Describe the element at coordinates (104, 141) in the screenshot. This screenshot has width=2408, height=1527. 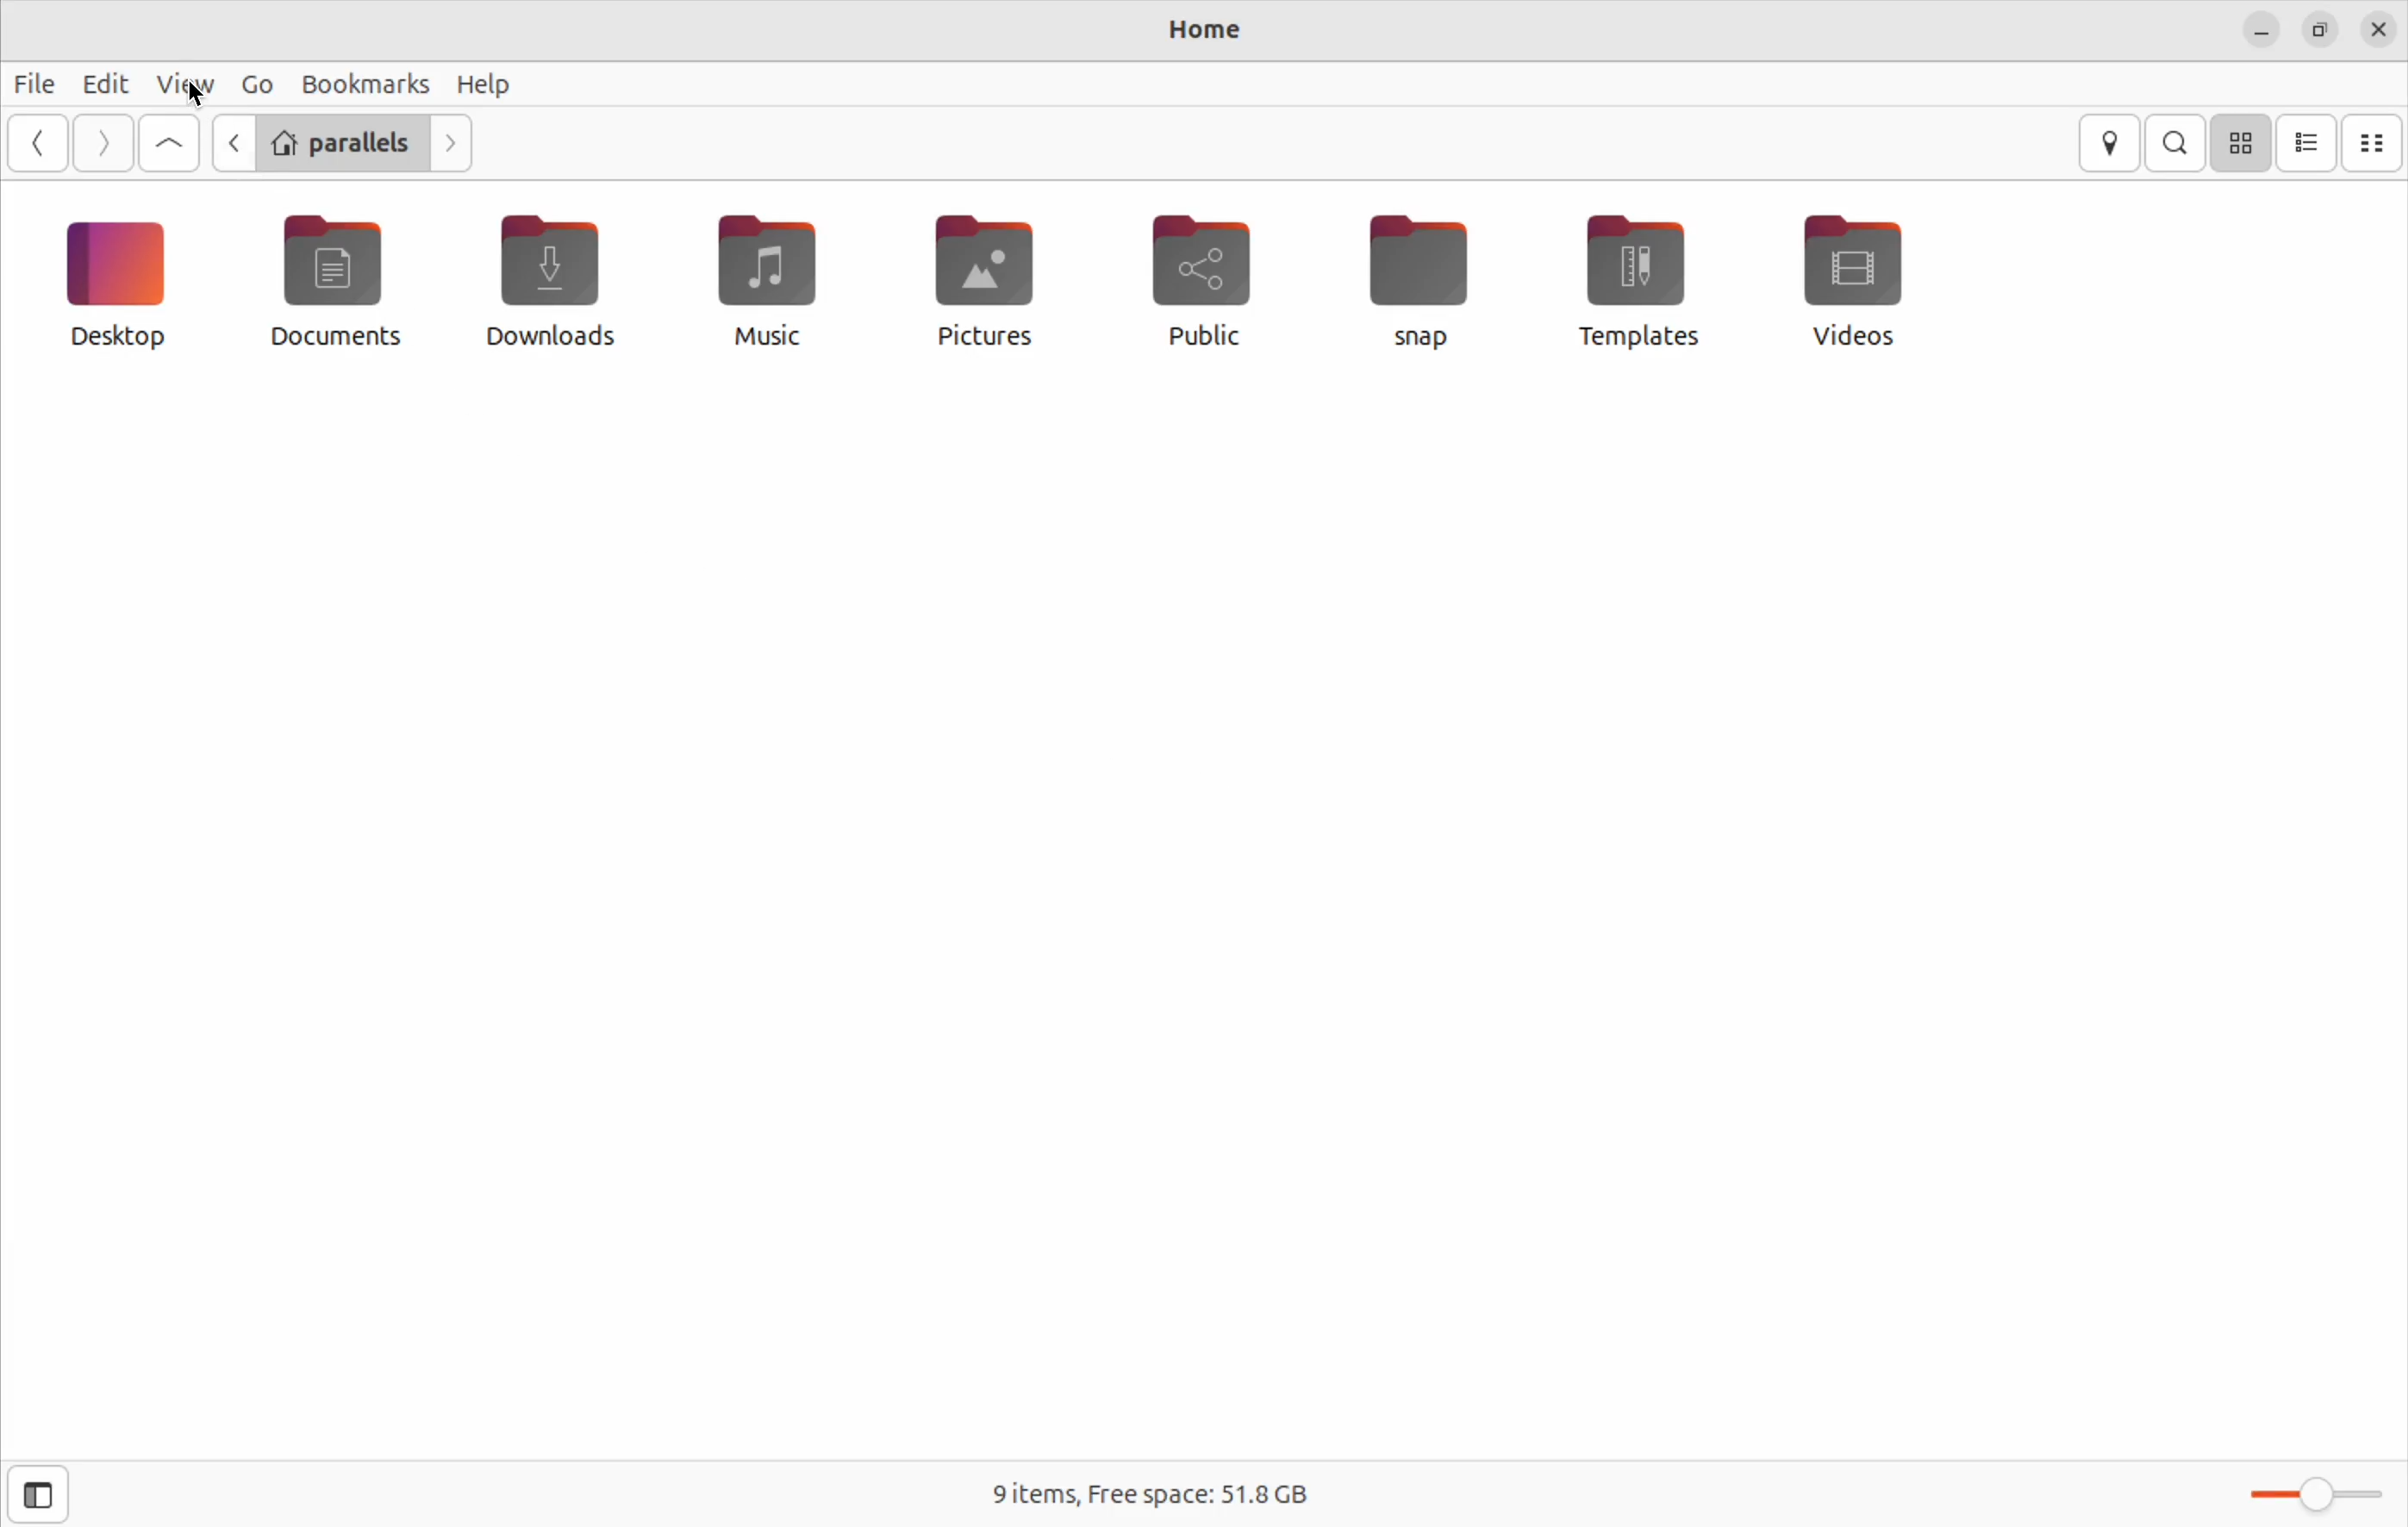
I see `Go next` at that location.